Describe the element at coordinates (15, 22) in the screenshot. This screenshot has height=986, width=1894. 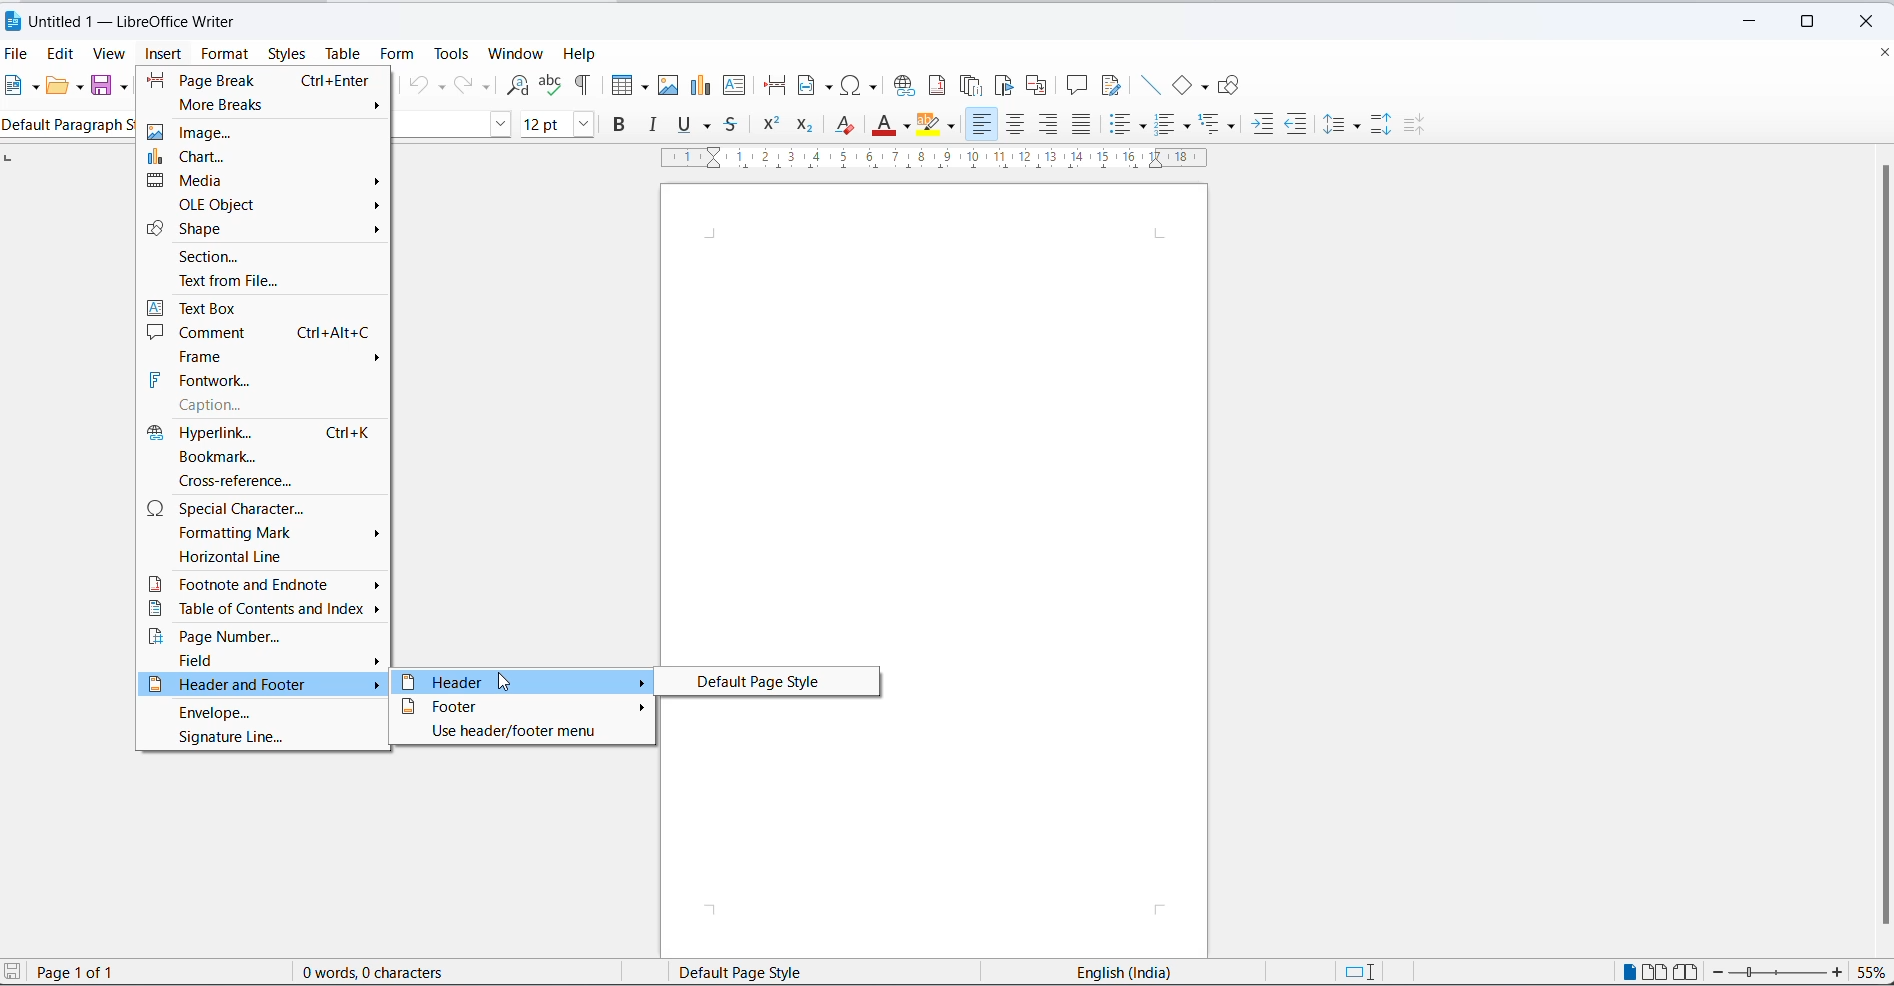
I see `LibreOffice Icon` at that location.